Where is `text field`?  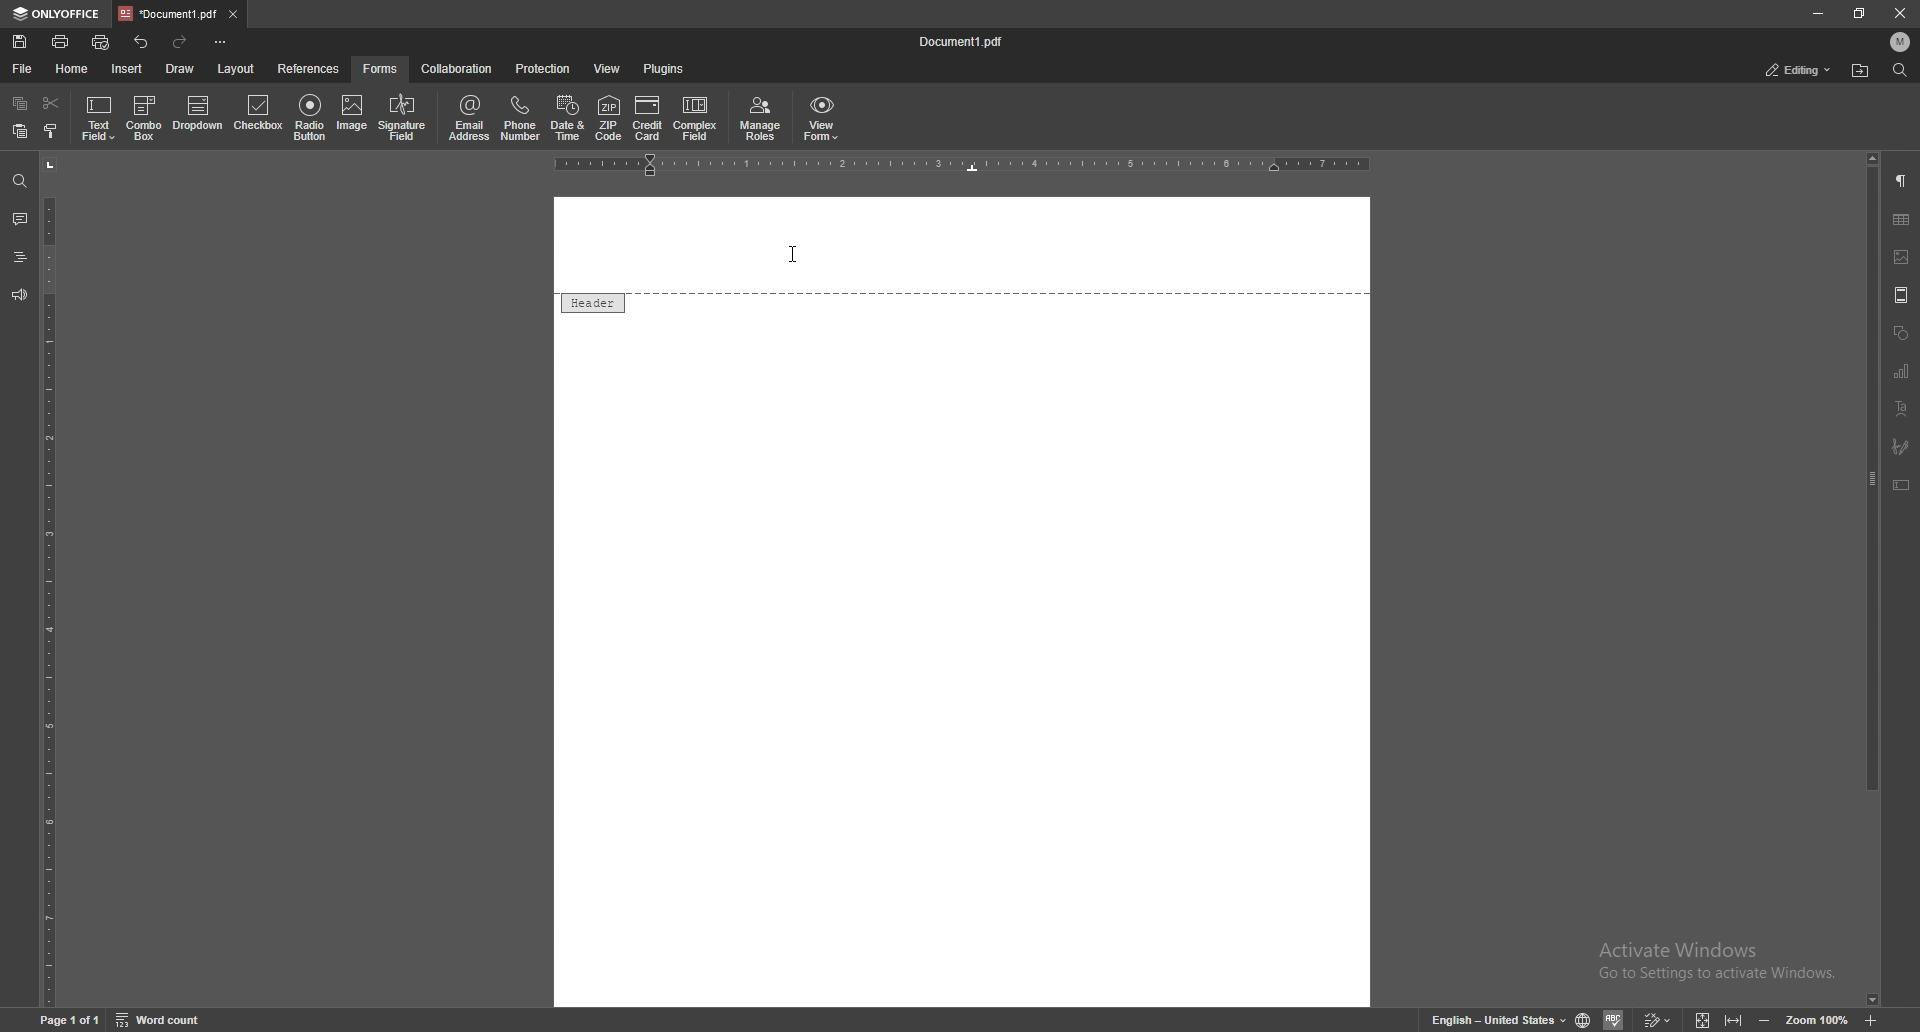
text field is located at coordinates (101, 117).